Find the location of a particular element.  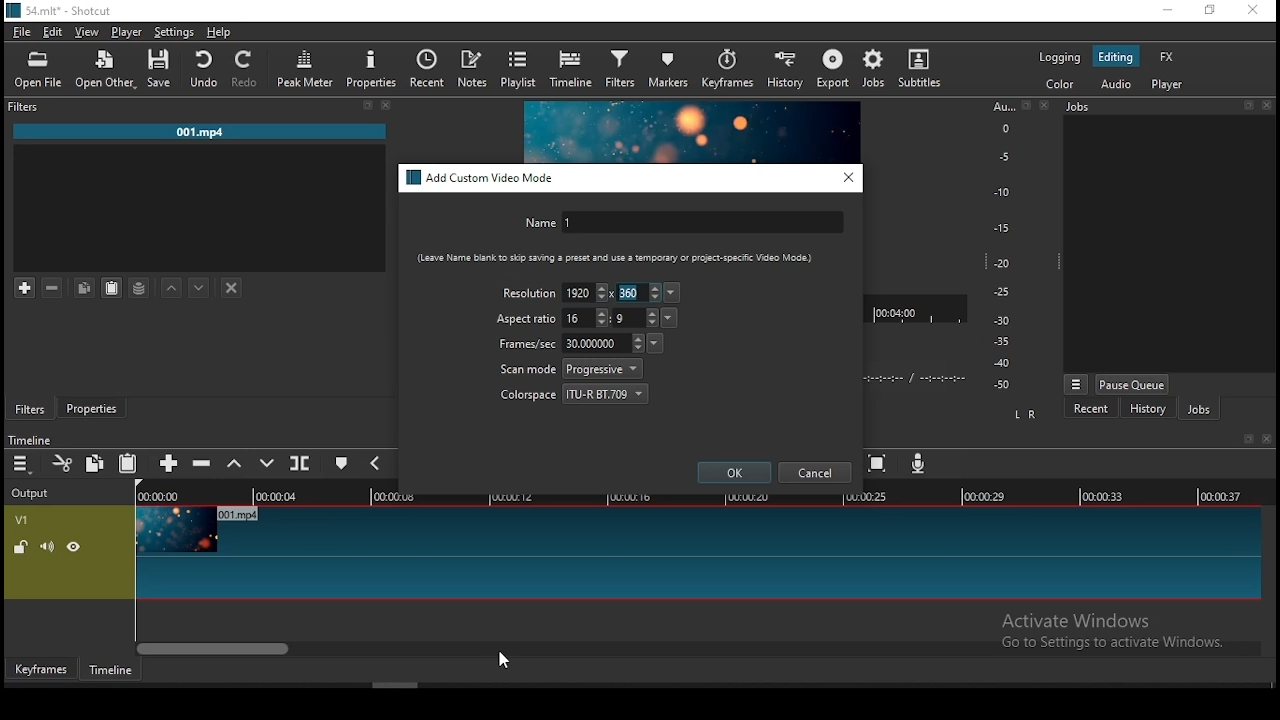

previous marker is located at coordinates (374, 462).